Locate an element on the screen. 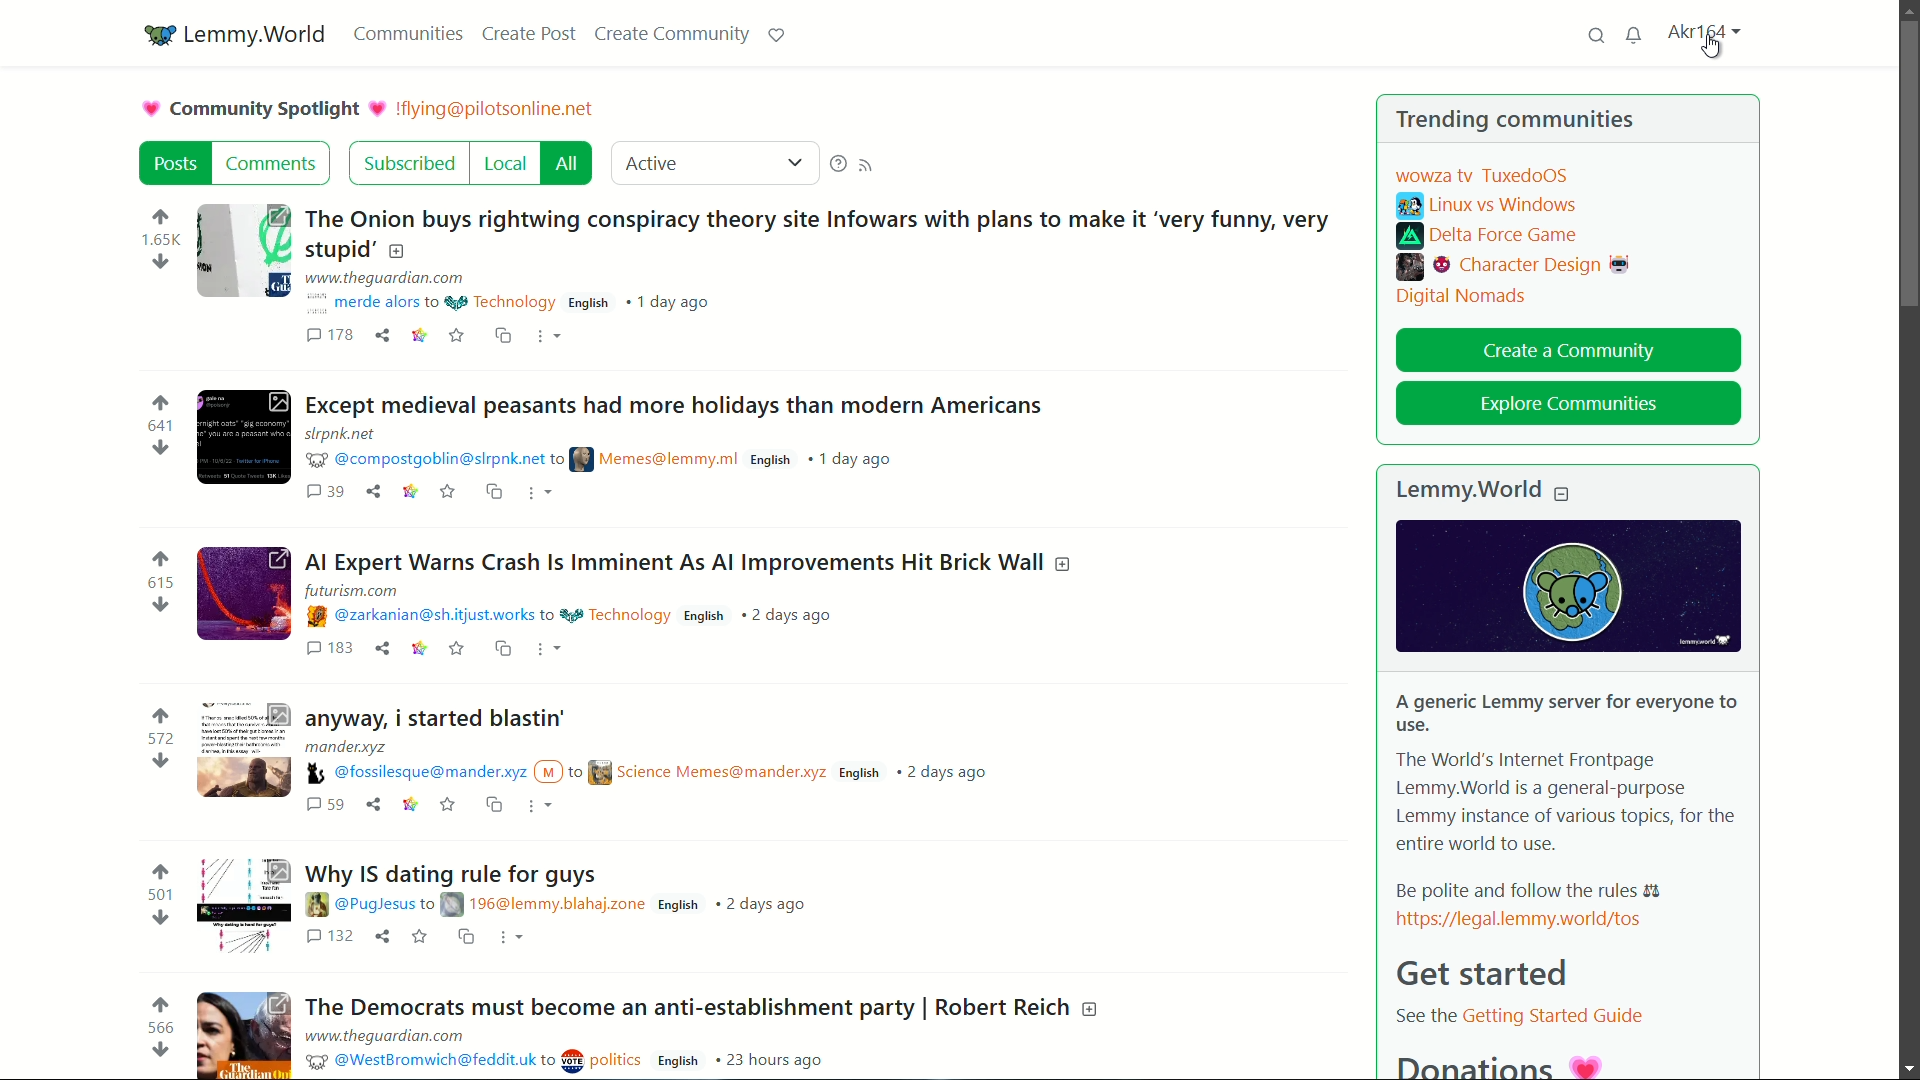  username is located at coordinates (1702, 31).